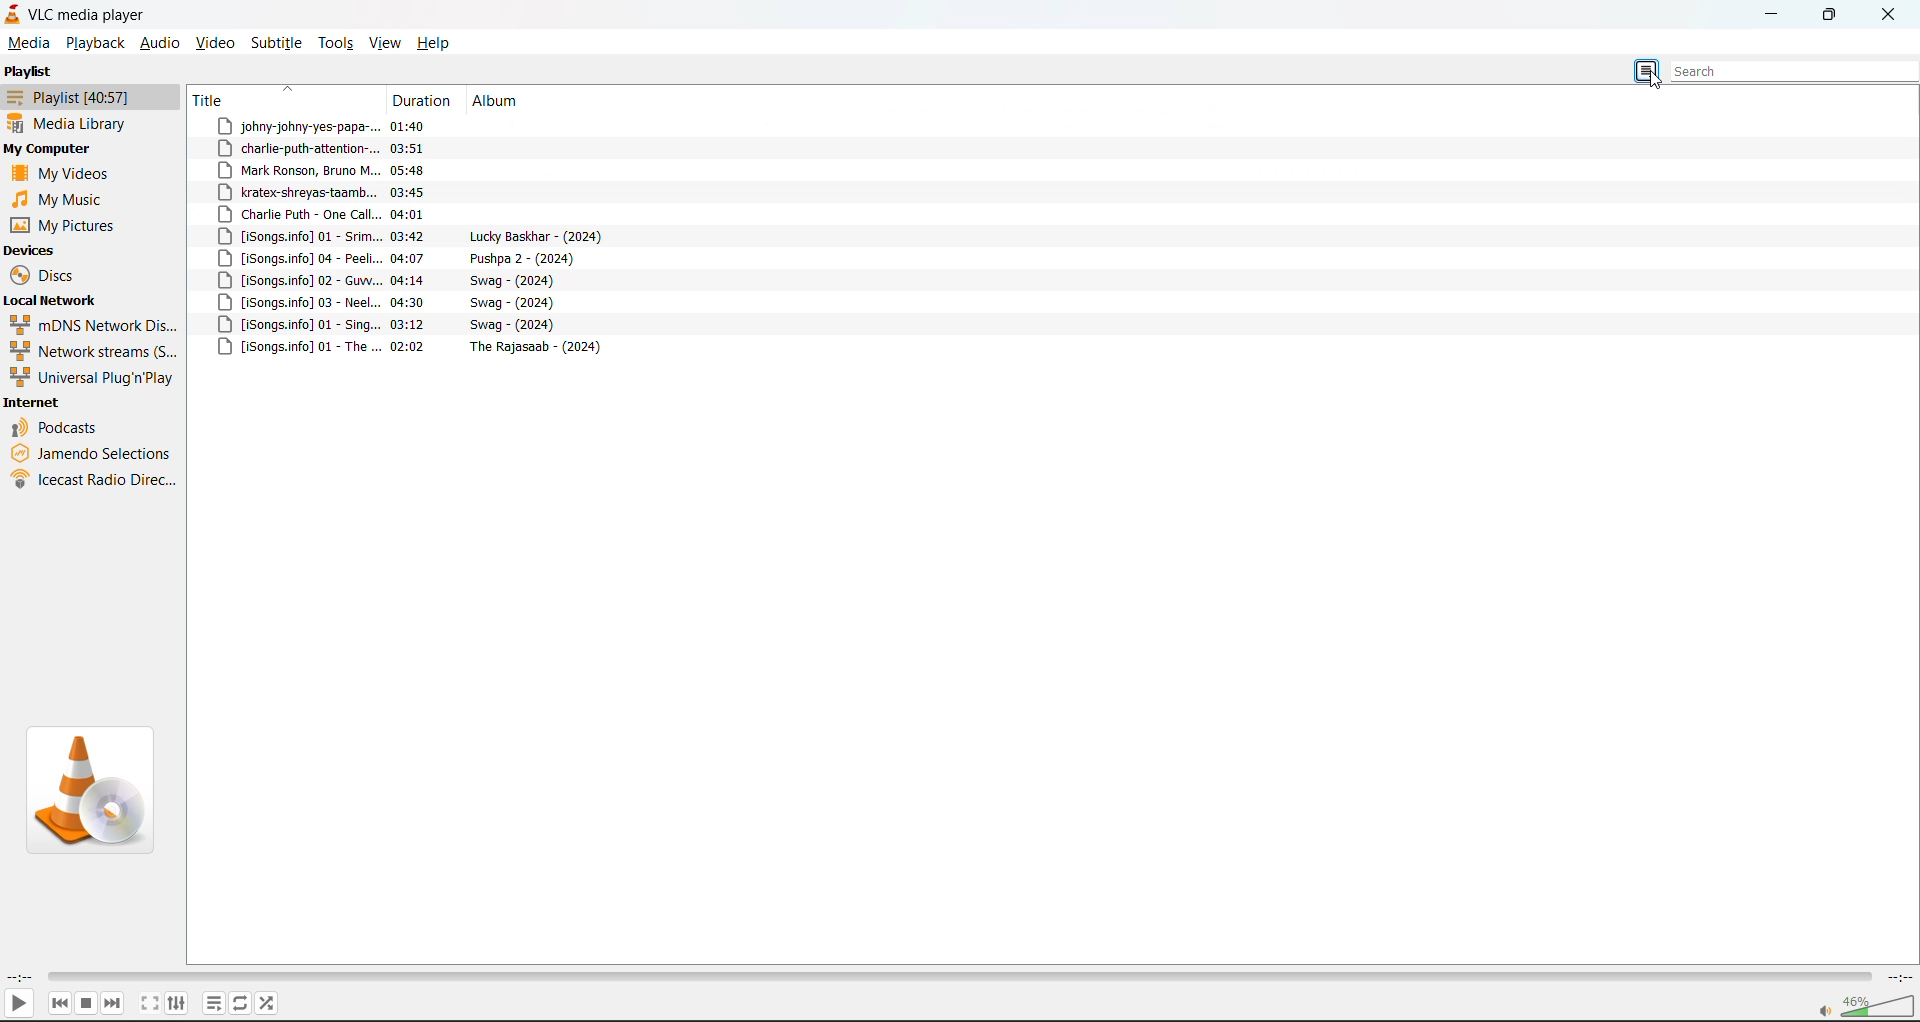 The image size is (1920, 1022). What do you see at coordinates (1865, 1007) in the screenshot?
I see `volume` at bounding box center [1865, 1007].